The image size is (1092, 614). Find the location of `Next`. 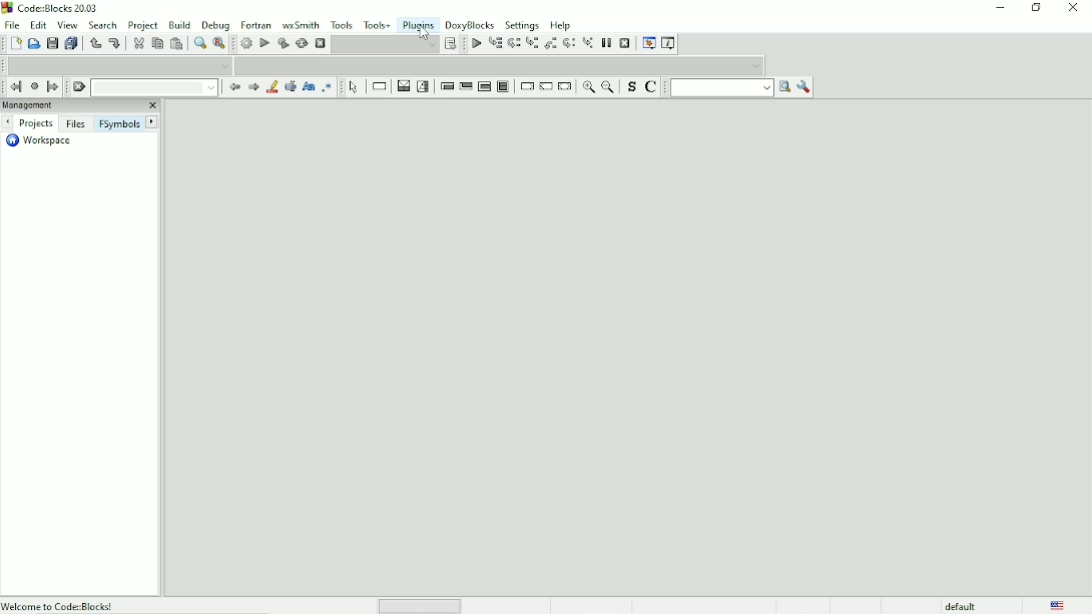

Next is located at coordinates (7, 122).